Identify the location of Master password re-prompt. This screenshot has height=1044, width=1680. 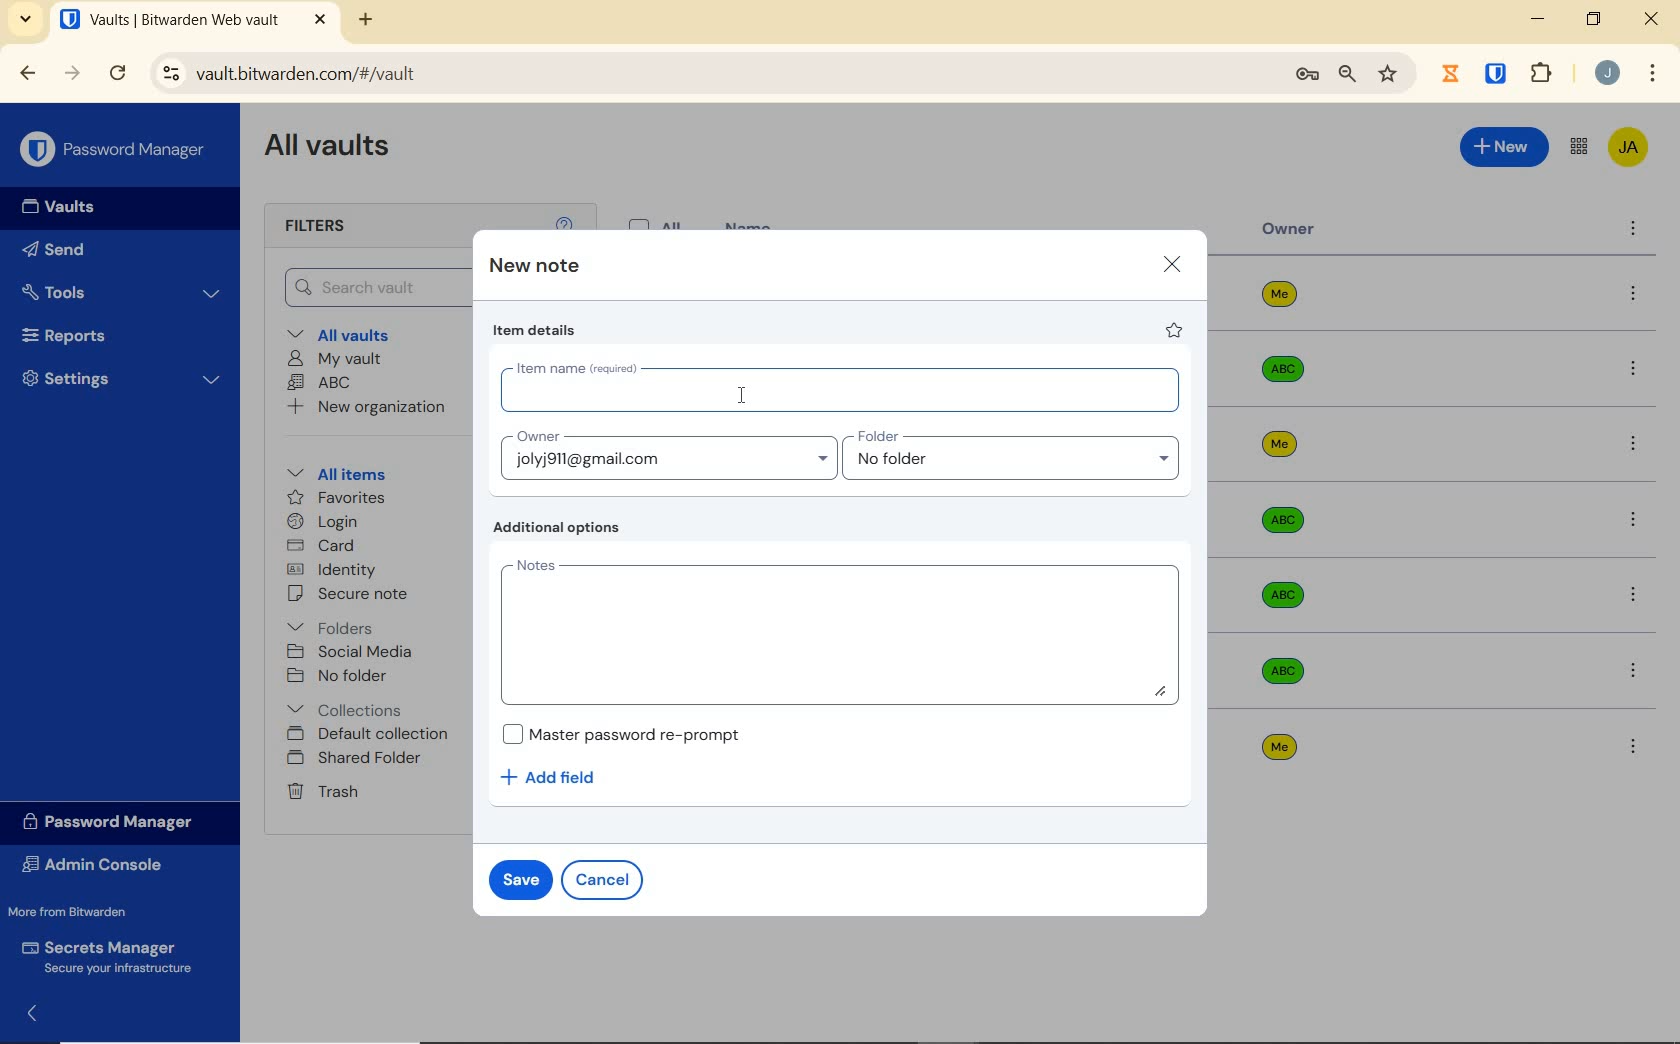
(621, 734).